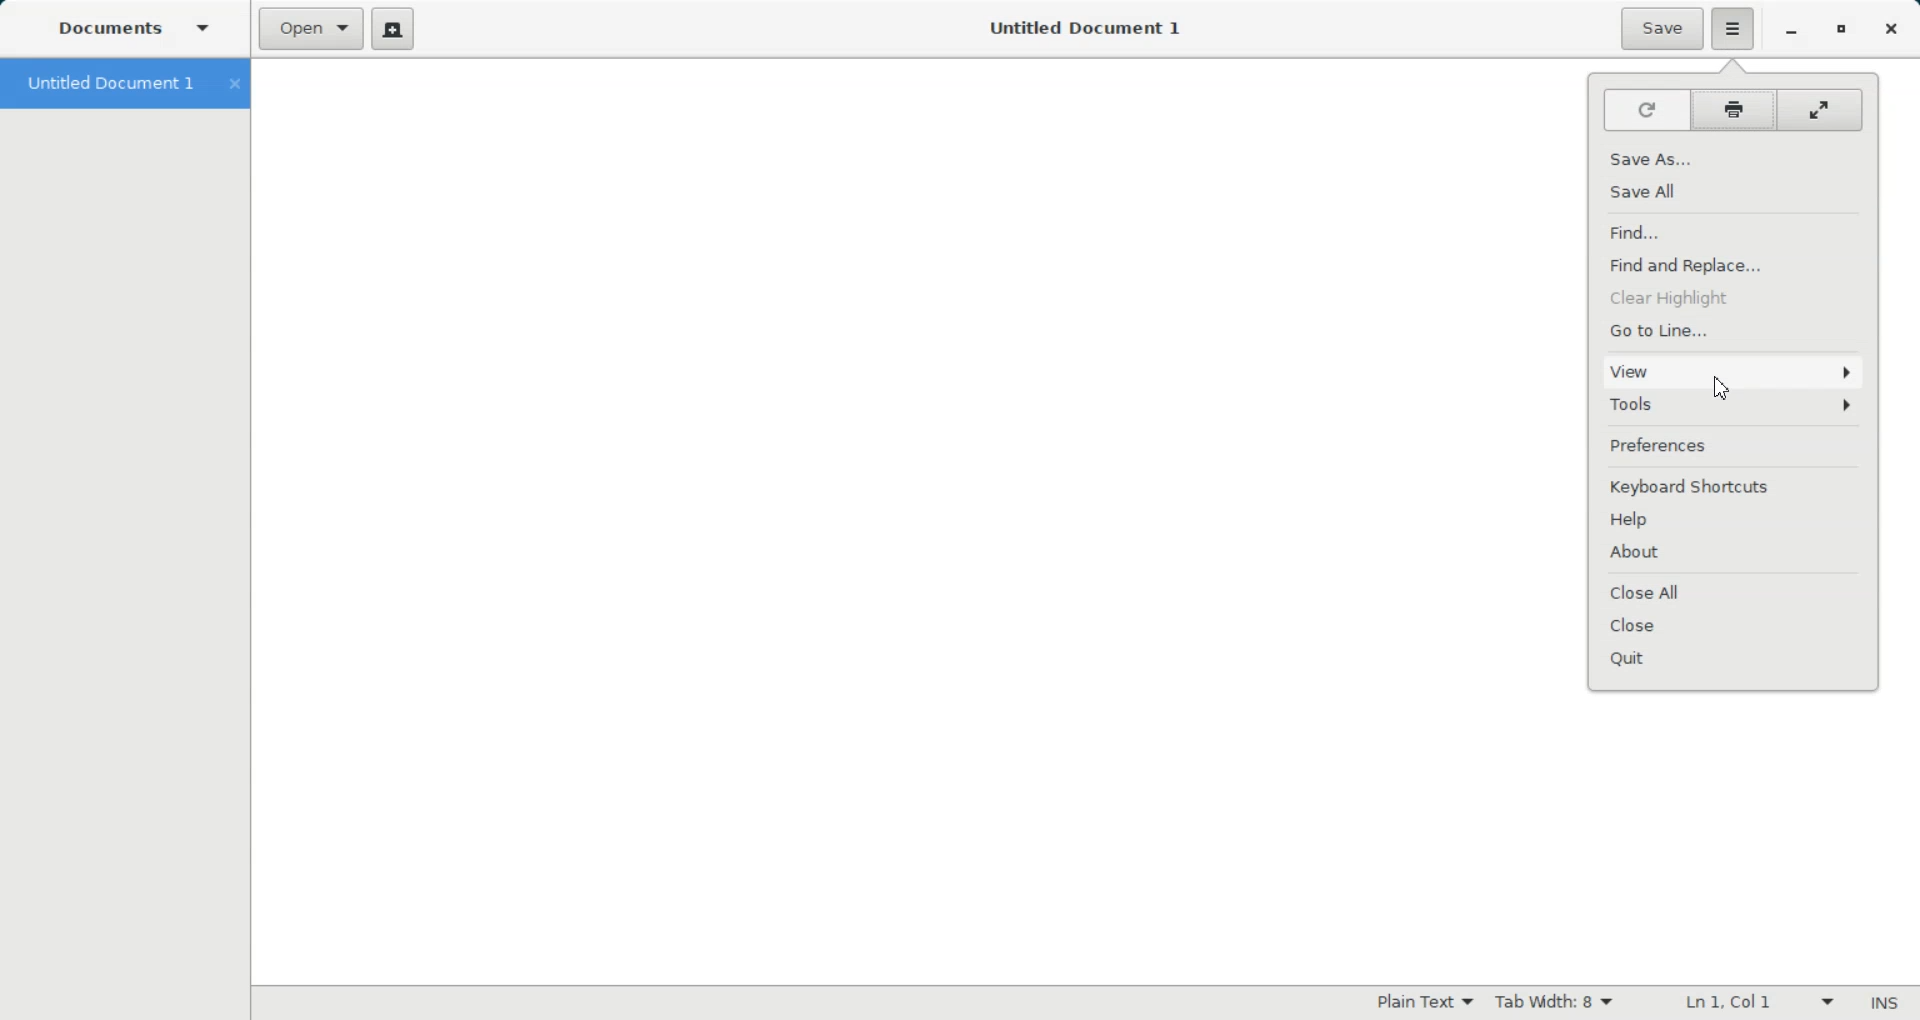 This screenshot has width=1920, height=1020. What do you see at coordinates (1735, 297) in the screenshot?
I see `Clear Highlight` at bounding box center [1735, 297].